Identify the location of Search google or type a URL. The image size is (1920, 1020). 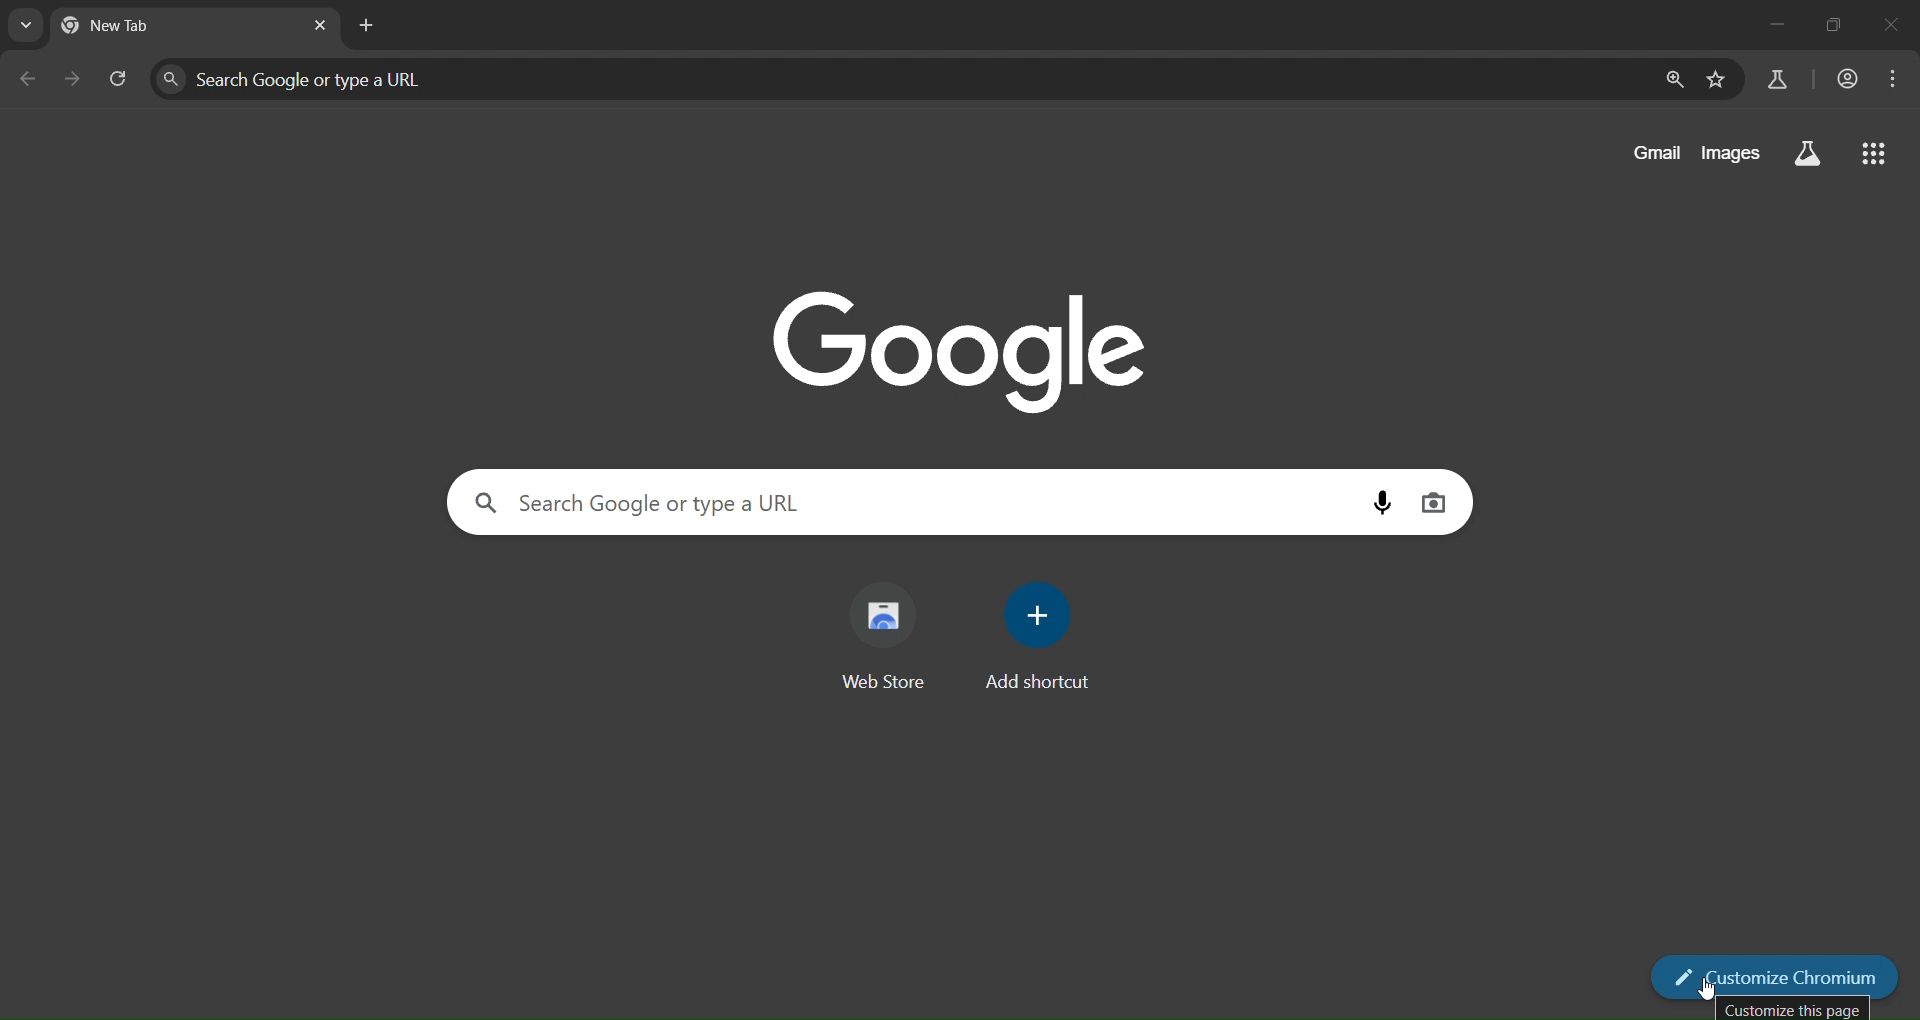
(919, 503).